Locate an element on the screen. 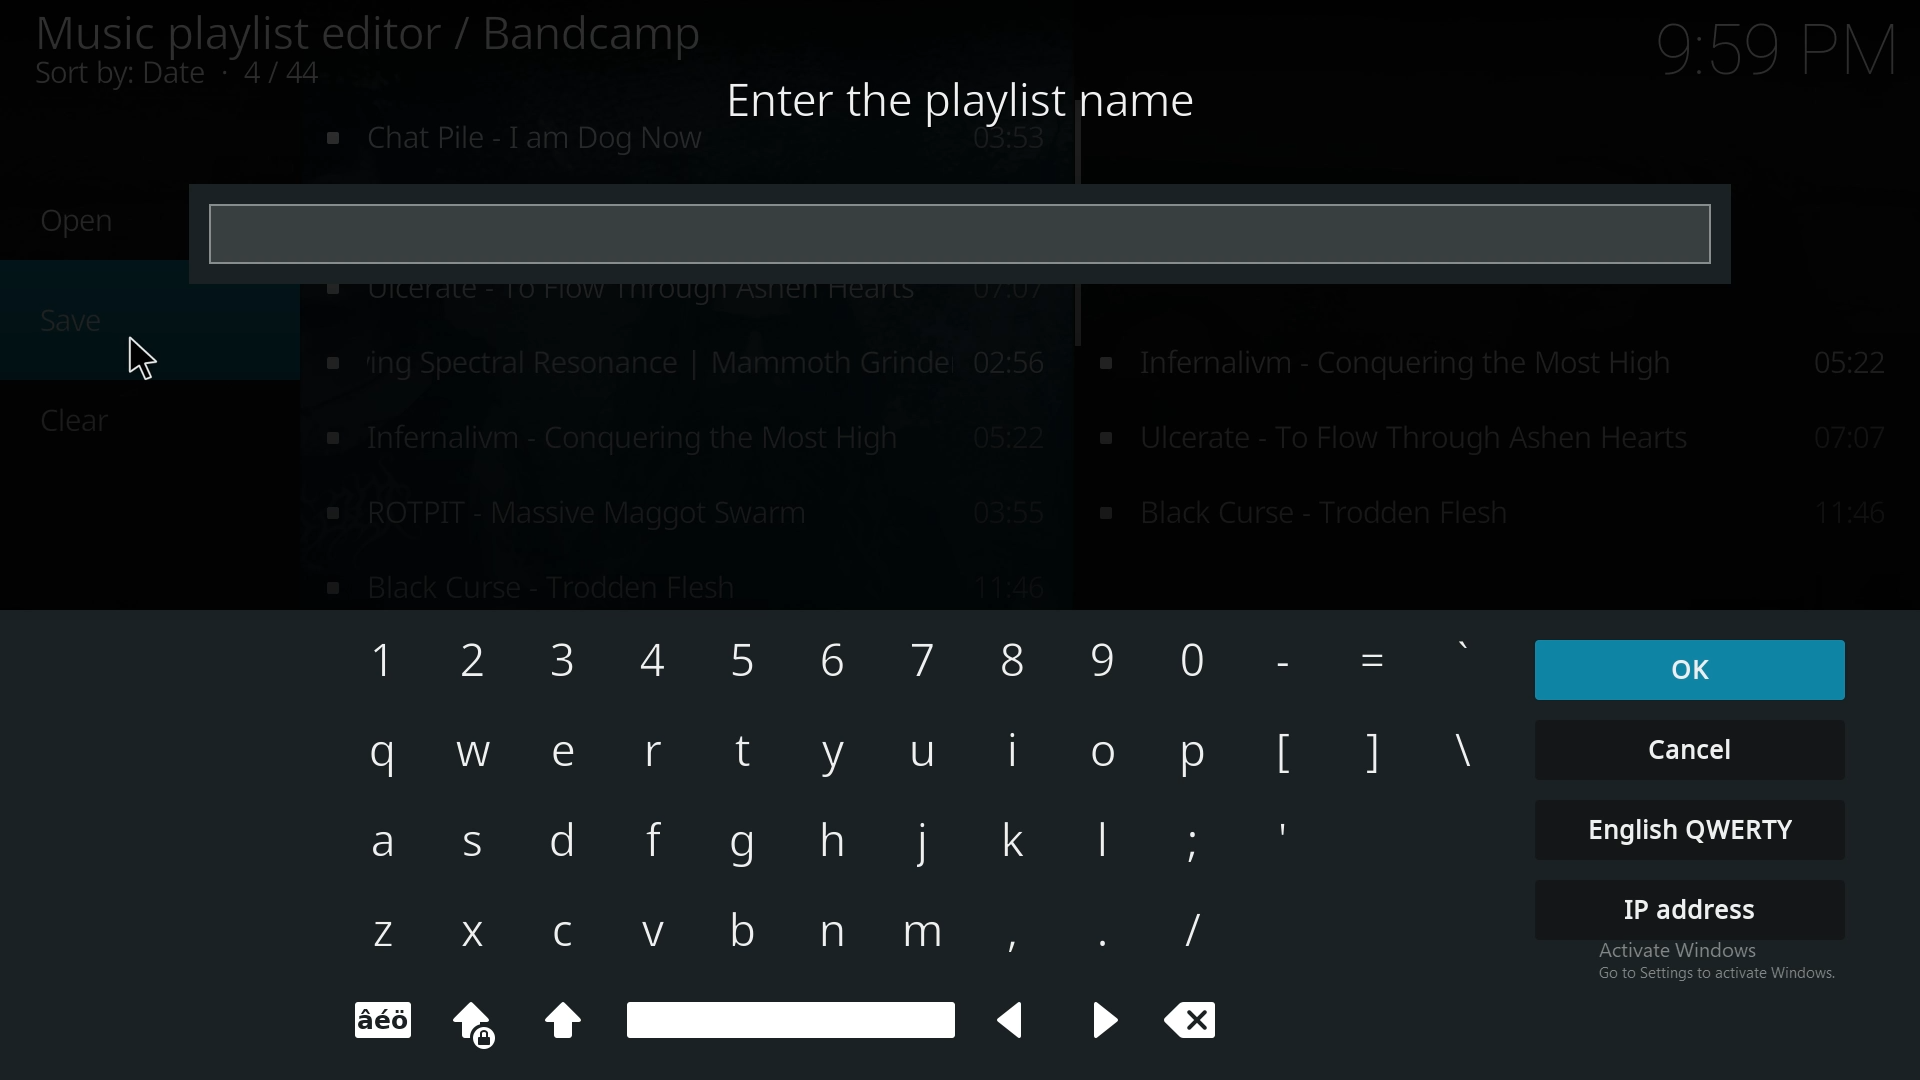  keyboard input is located at coordinates (735, 930).